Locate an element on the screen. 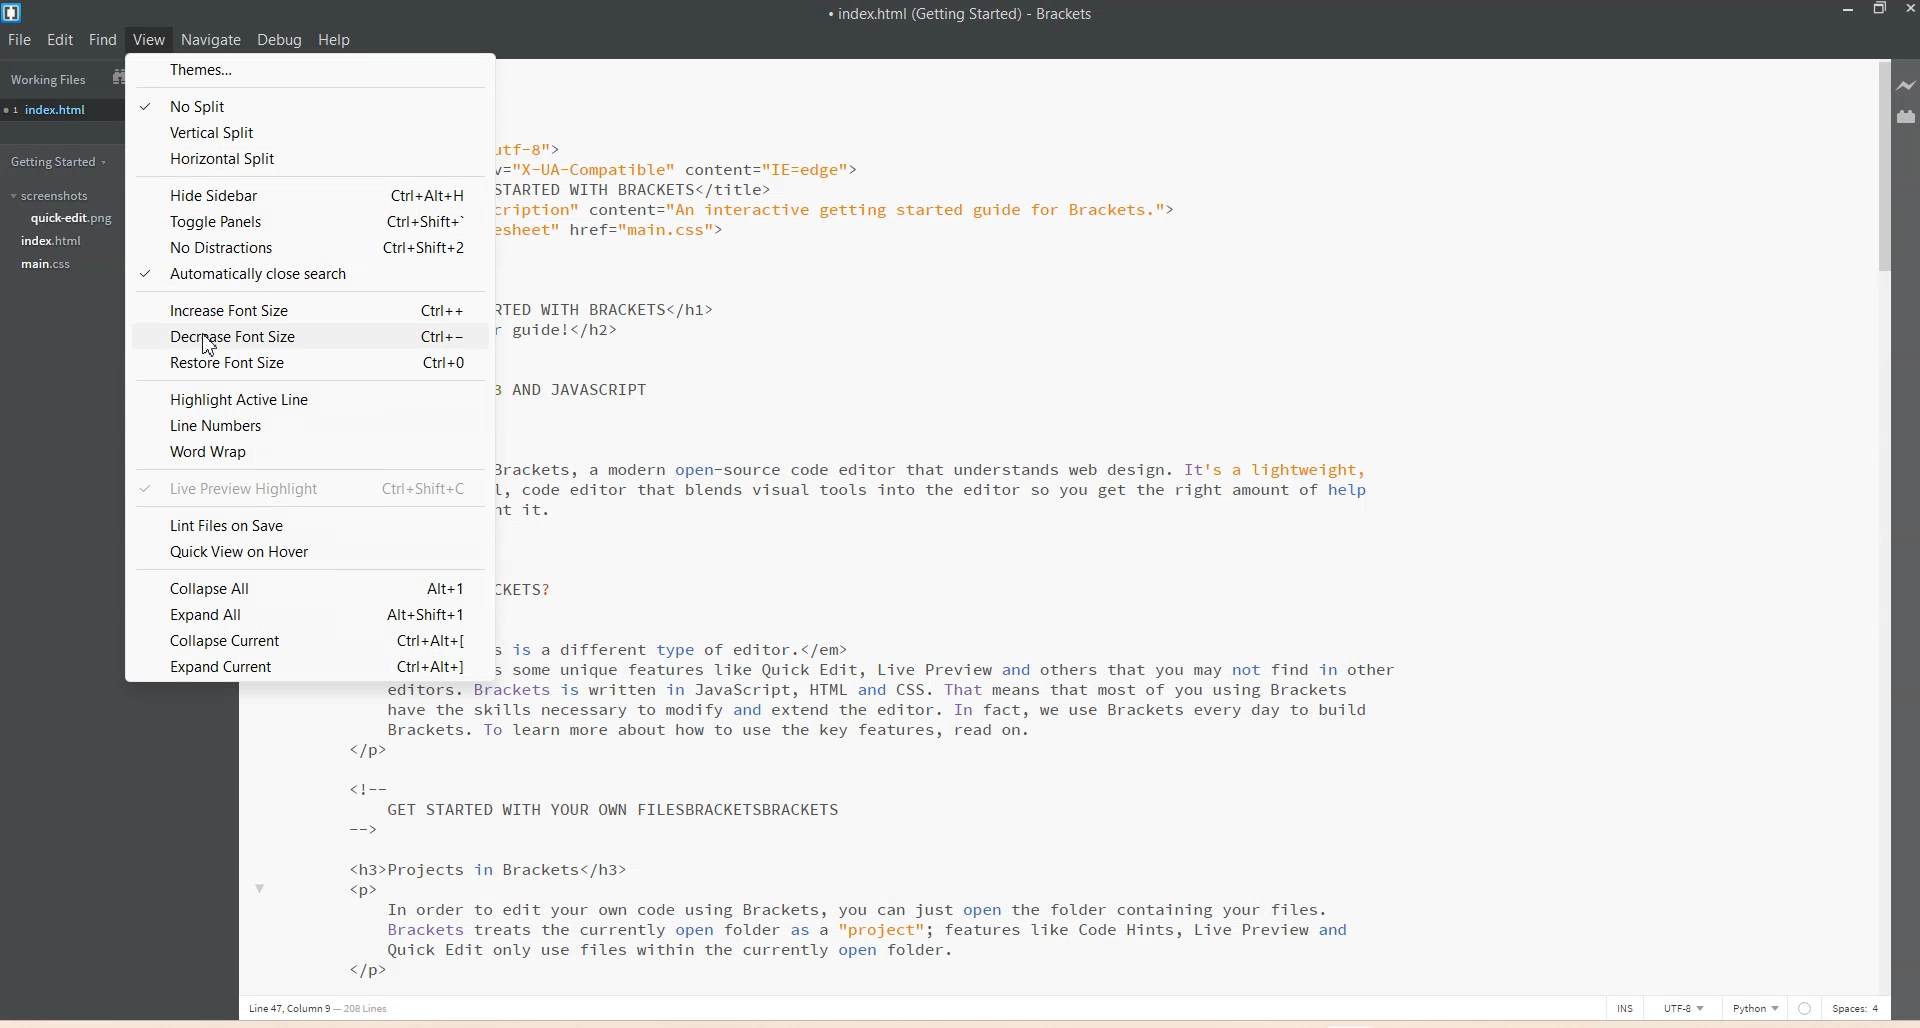 The height and width of the screenshot is (1028, 1920). Automatically close search is located at coordinates (310, 276).